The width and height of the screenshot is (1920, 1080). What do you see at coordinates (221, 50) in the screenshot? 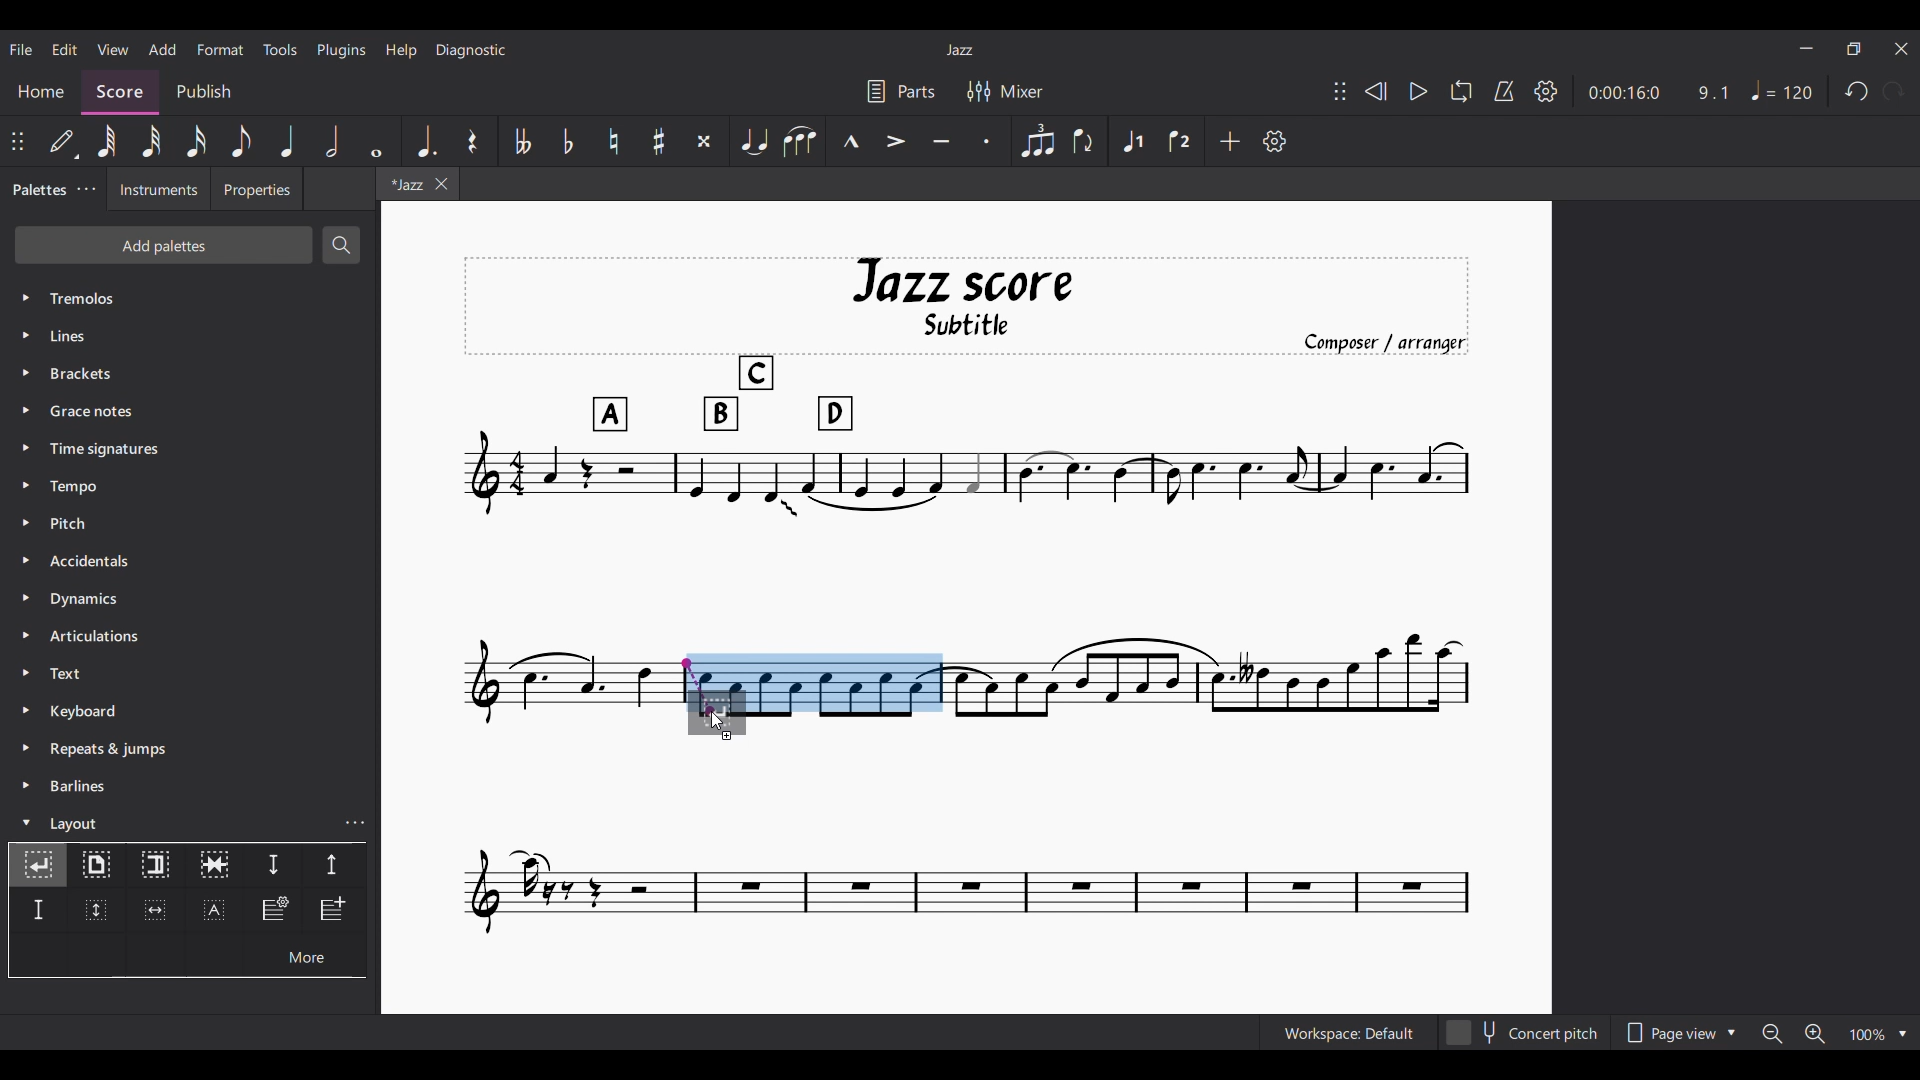
I see `Format menu` at bounding box center [221, 50].